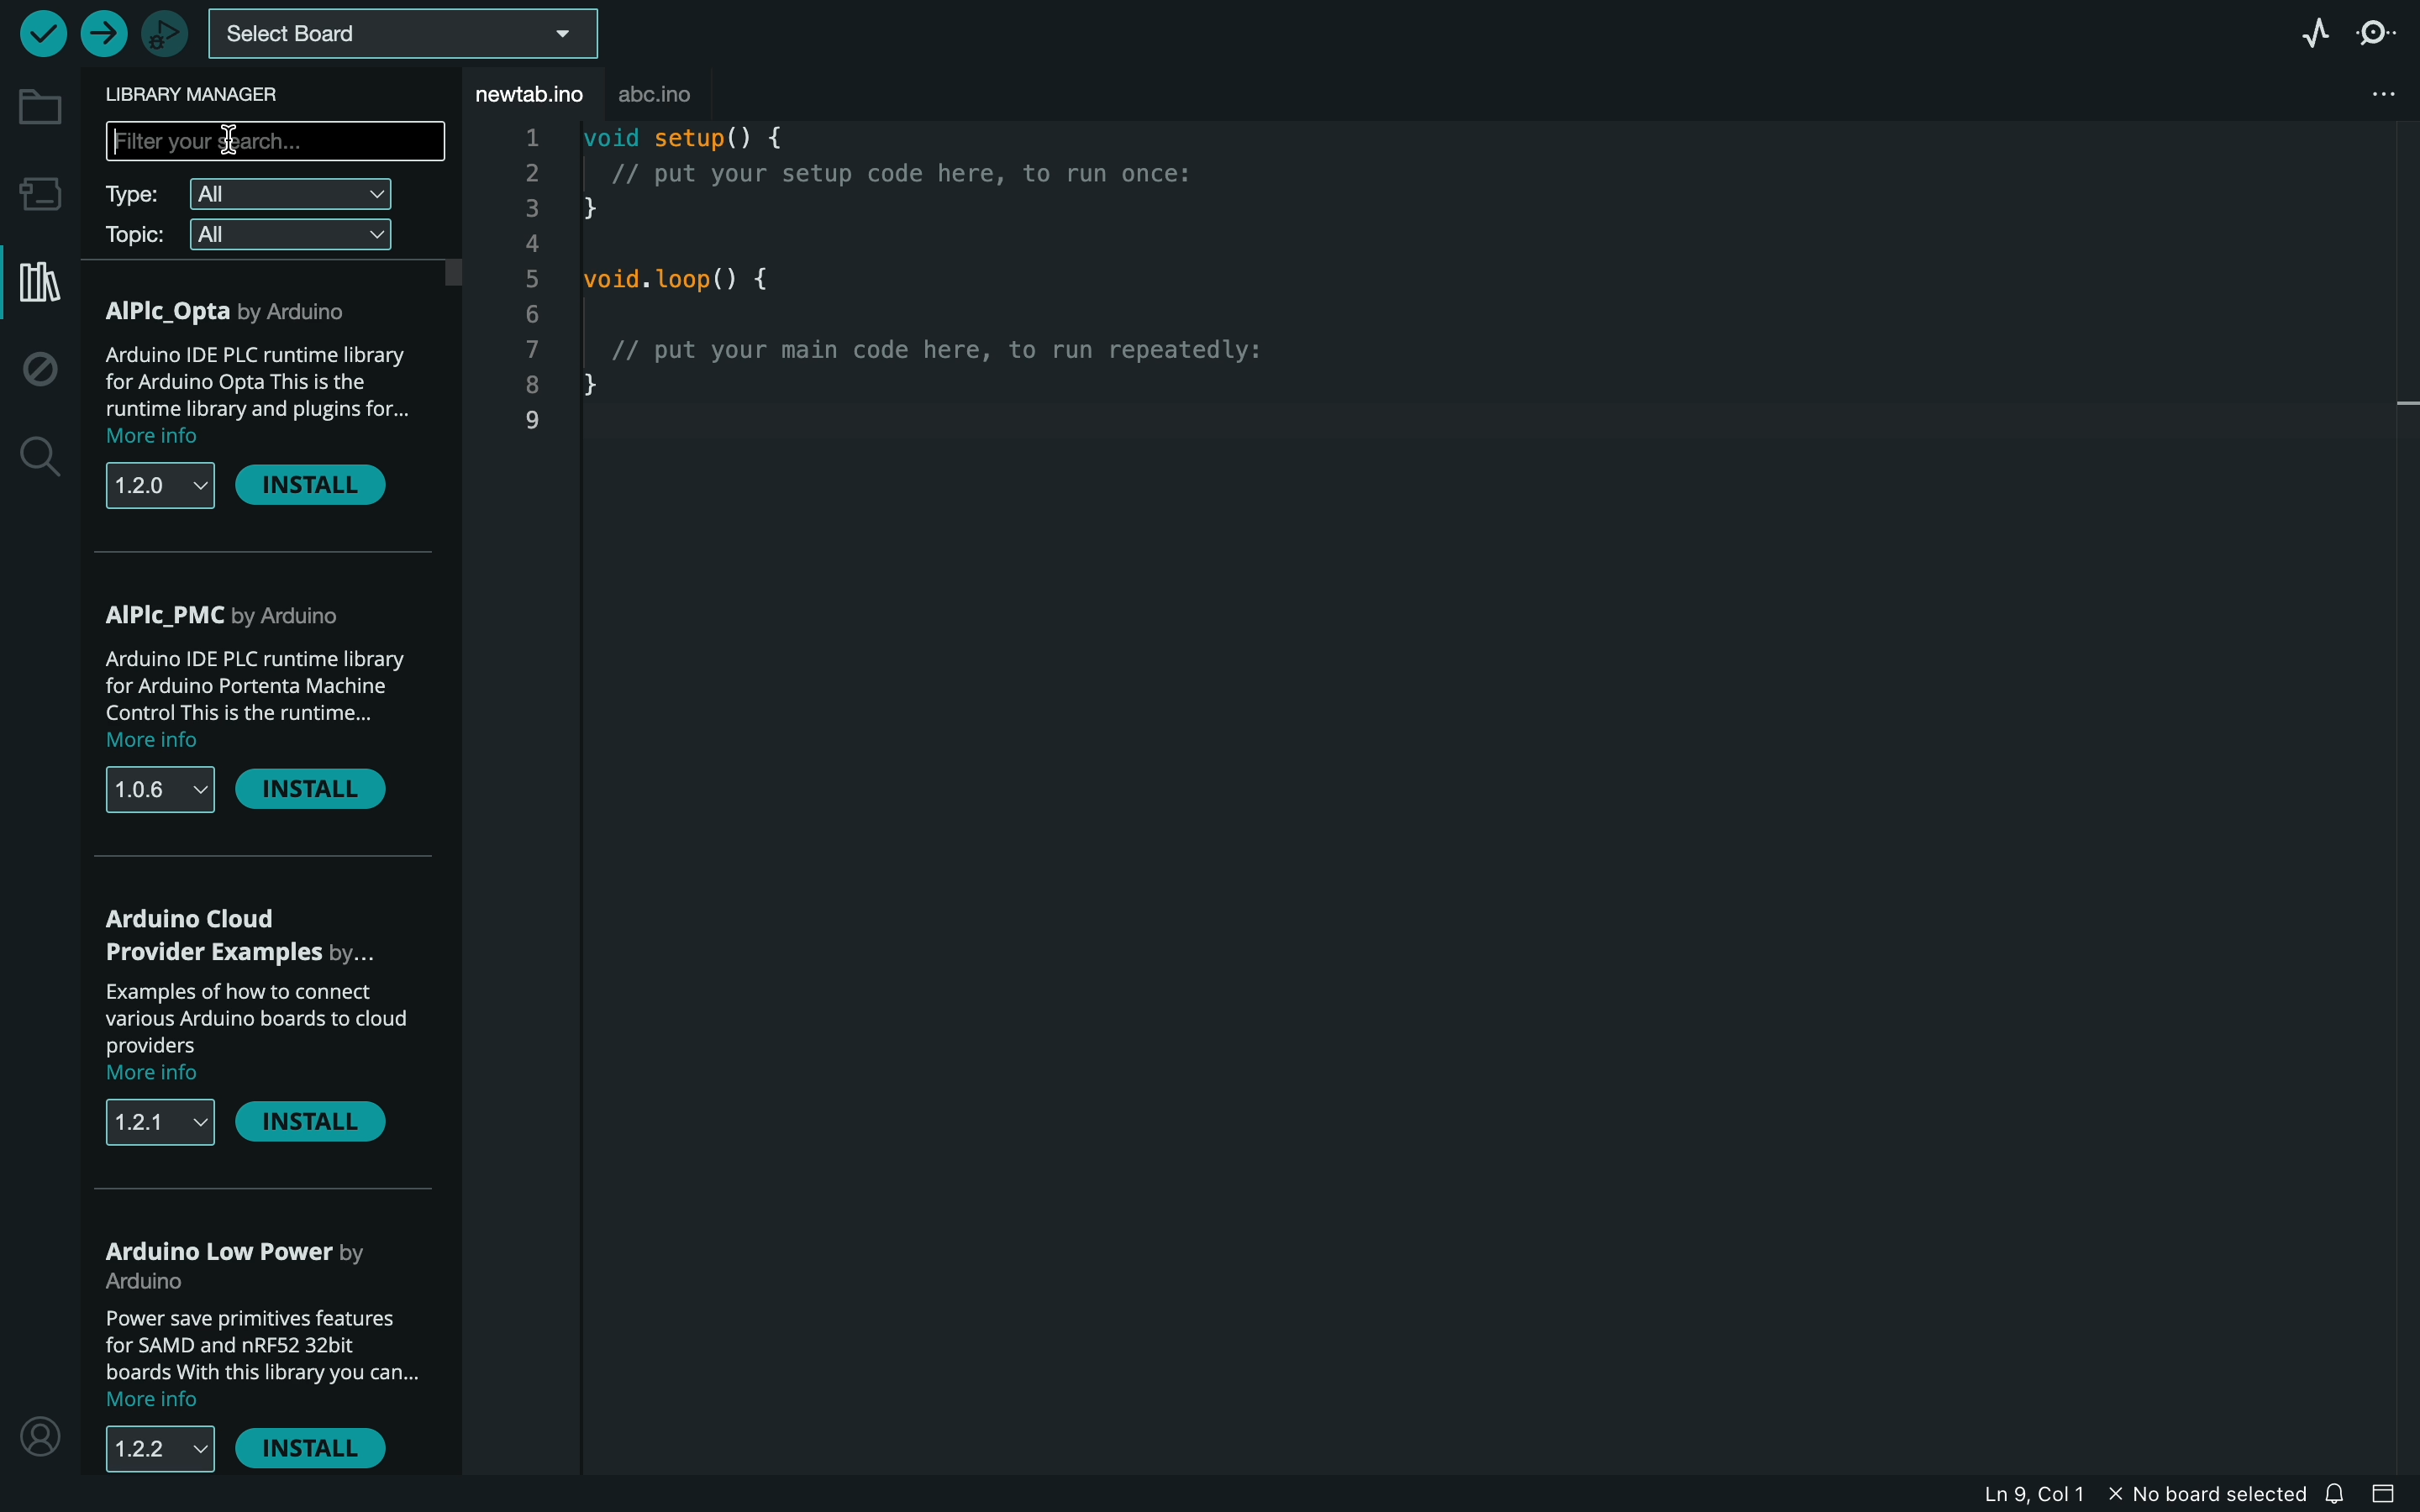  I want to click on verify, so click(35, 33).